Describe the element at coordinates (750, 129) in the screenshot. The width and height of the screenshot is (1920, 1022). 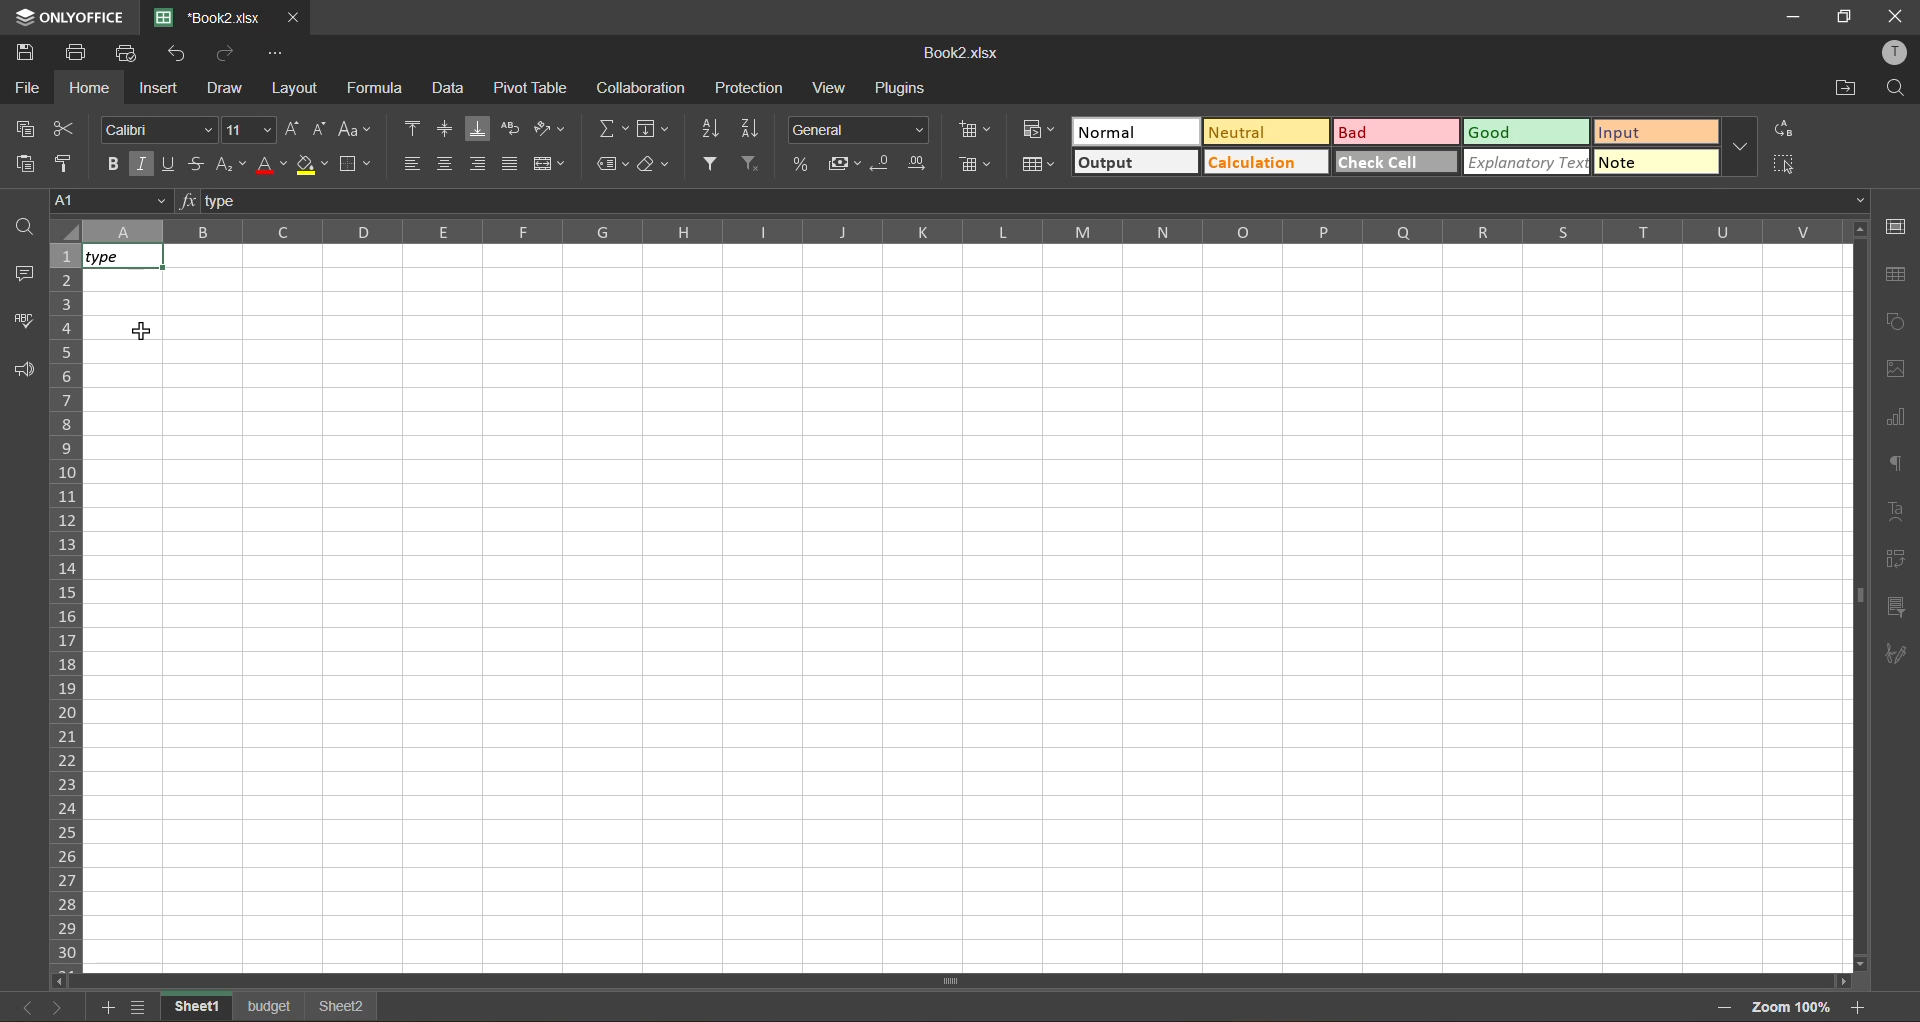
I see `sort descending` at that location.